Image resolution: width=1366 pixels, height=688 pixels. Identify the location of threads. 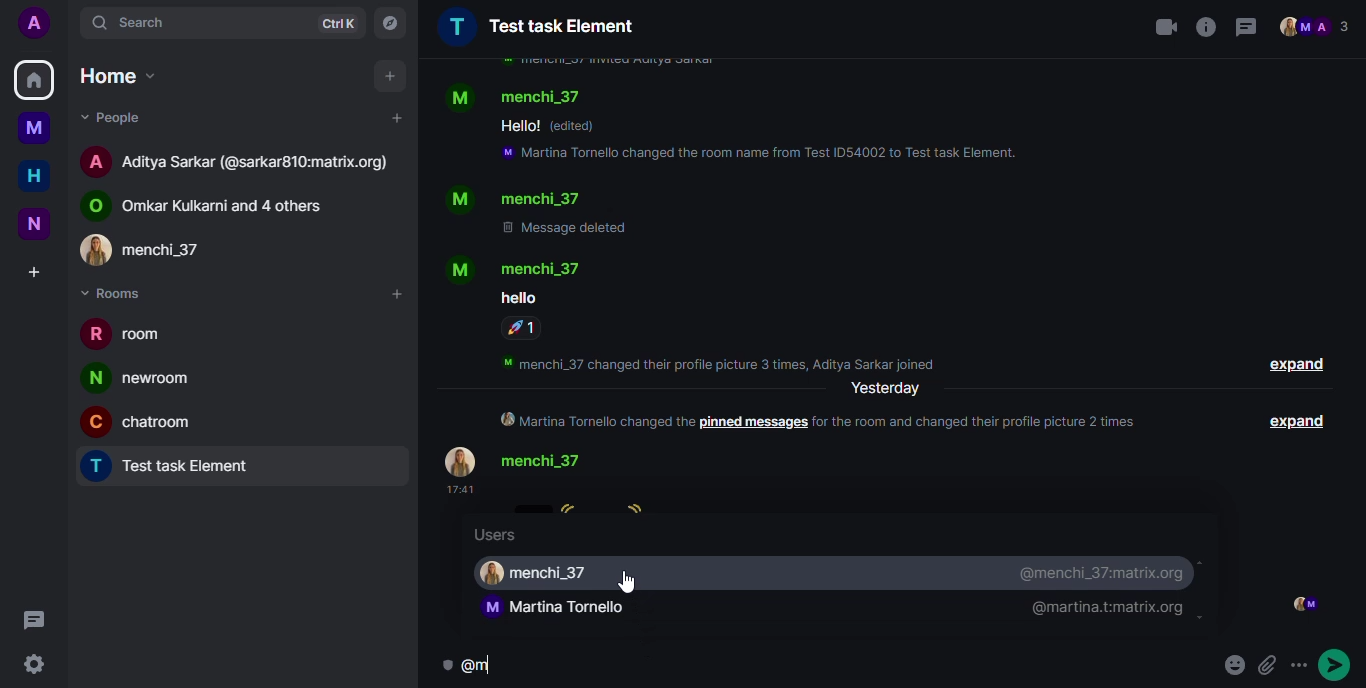
(40, 622).